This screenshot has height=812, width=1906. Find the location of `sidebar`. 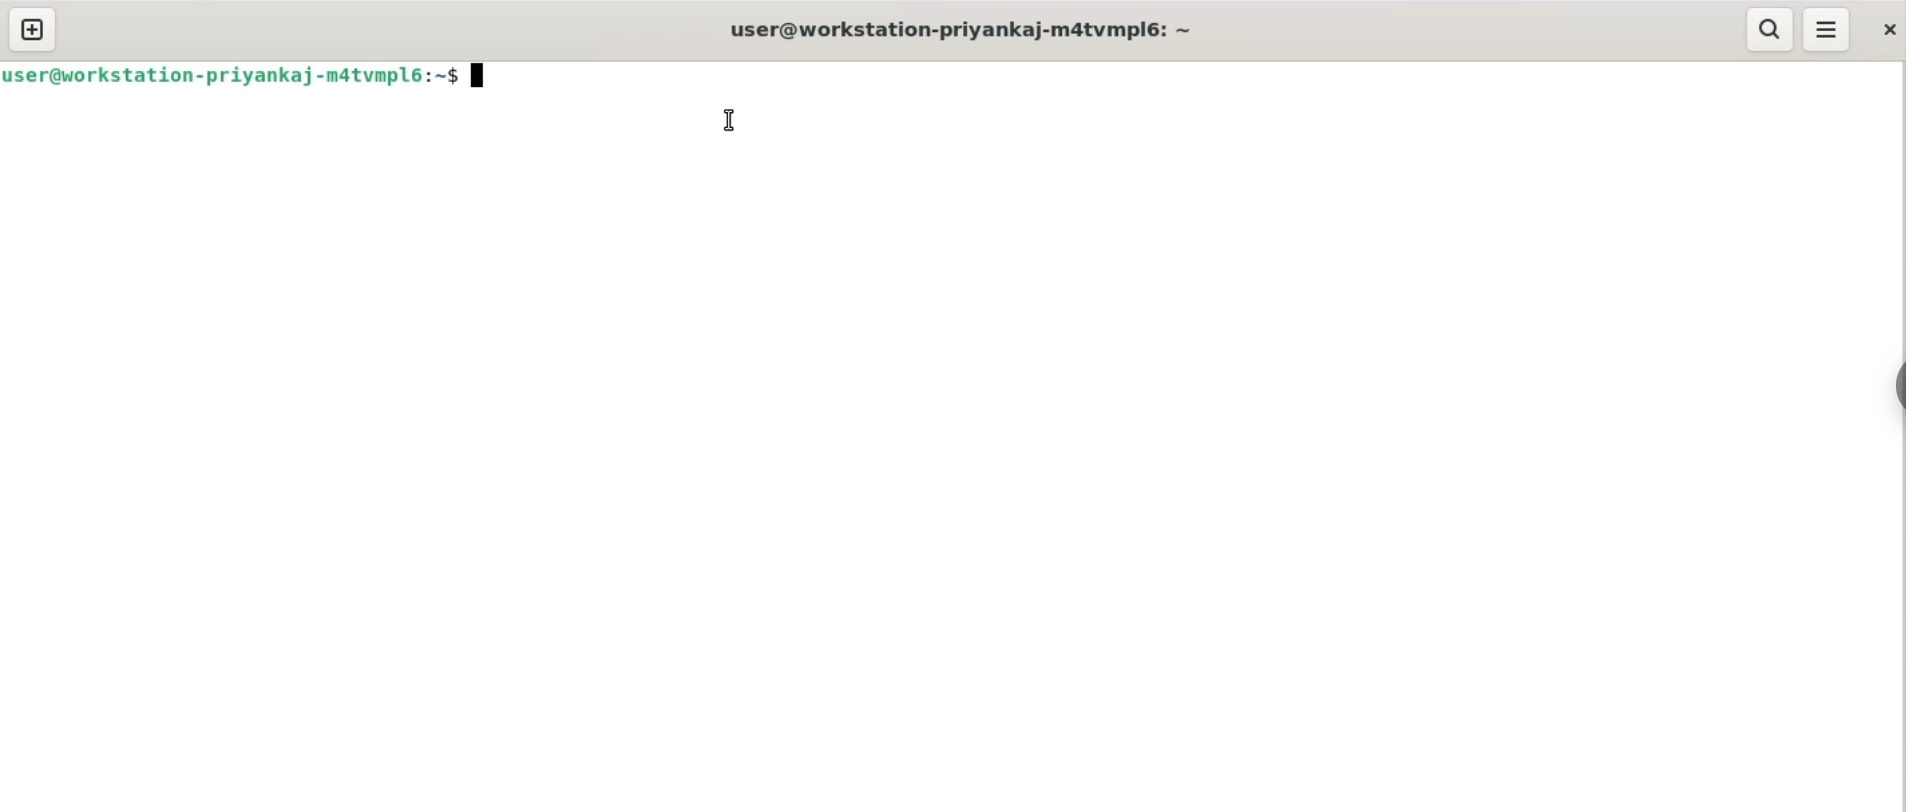

sidebar is located at coordinates (1896, 382).